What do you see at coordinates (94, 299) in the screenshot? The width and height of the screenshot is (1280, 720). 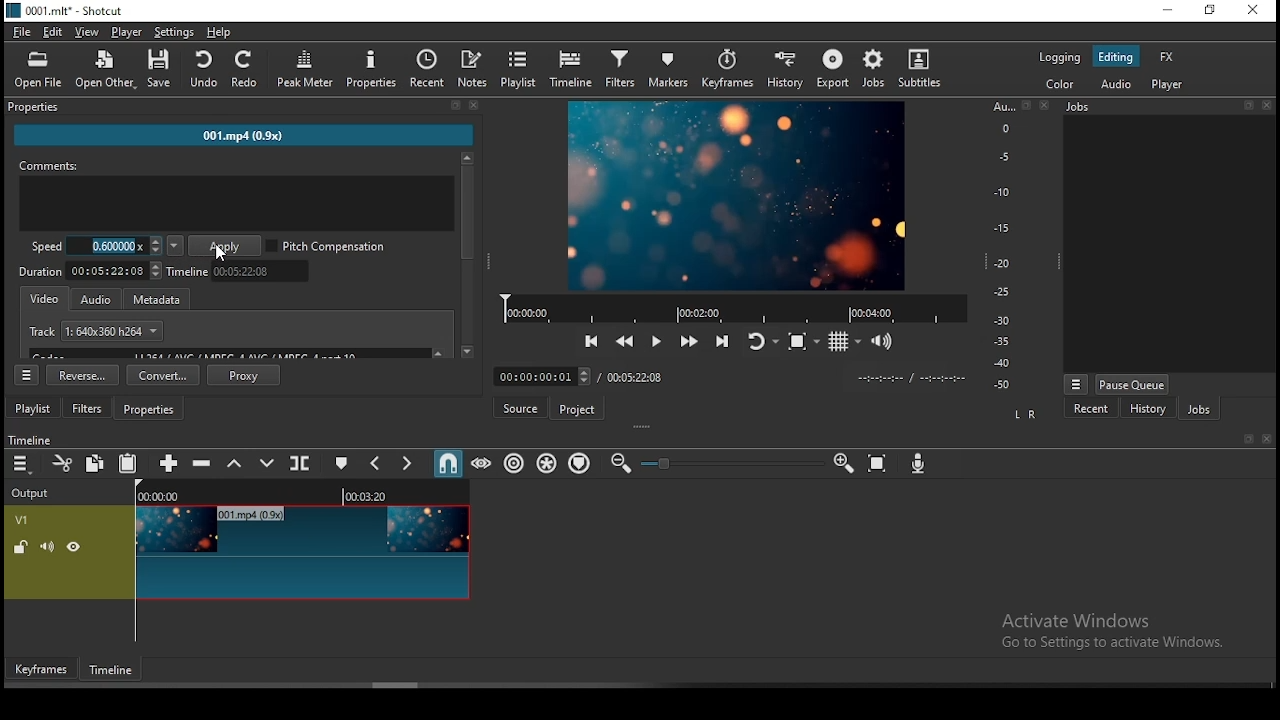 I see `audio` at bounding box center [94, 299].